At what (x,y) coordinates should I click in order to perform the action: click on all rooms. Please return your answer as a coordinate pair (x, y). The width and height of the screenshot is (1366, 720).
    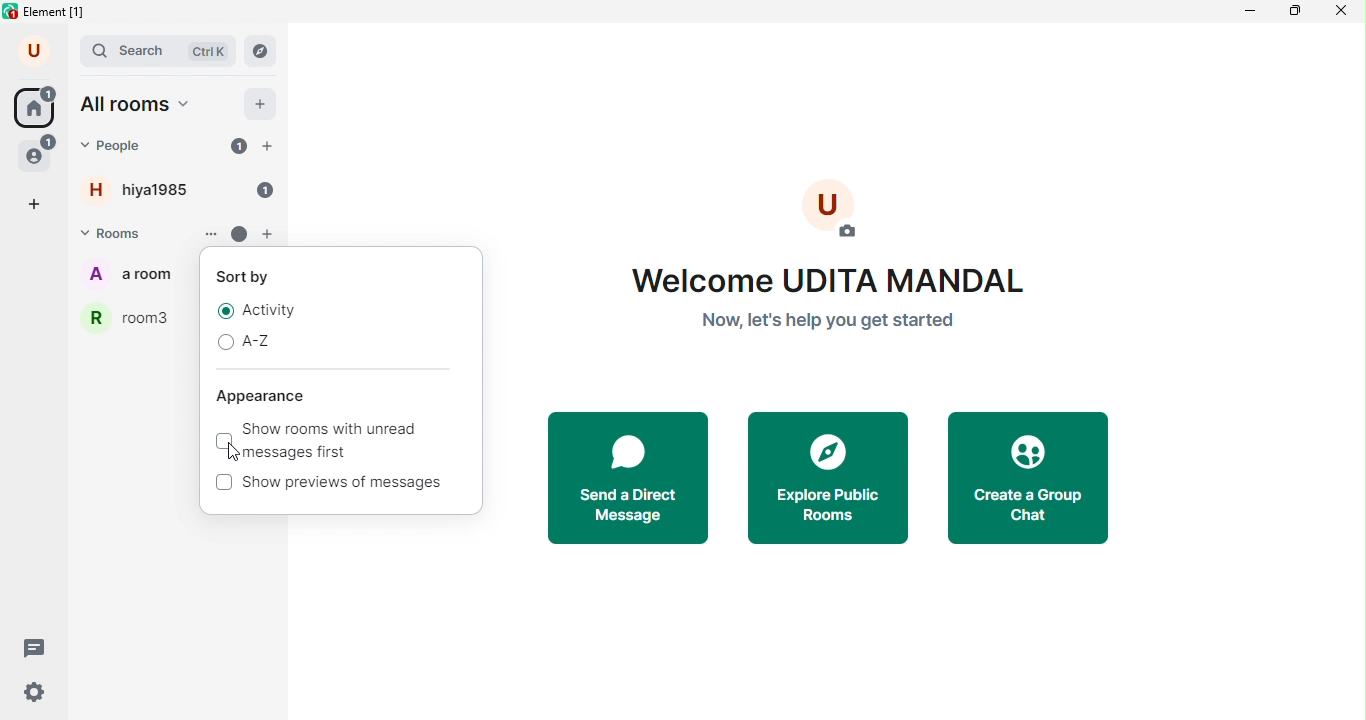
    Looking at the image, I should click on (140, 106).